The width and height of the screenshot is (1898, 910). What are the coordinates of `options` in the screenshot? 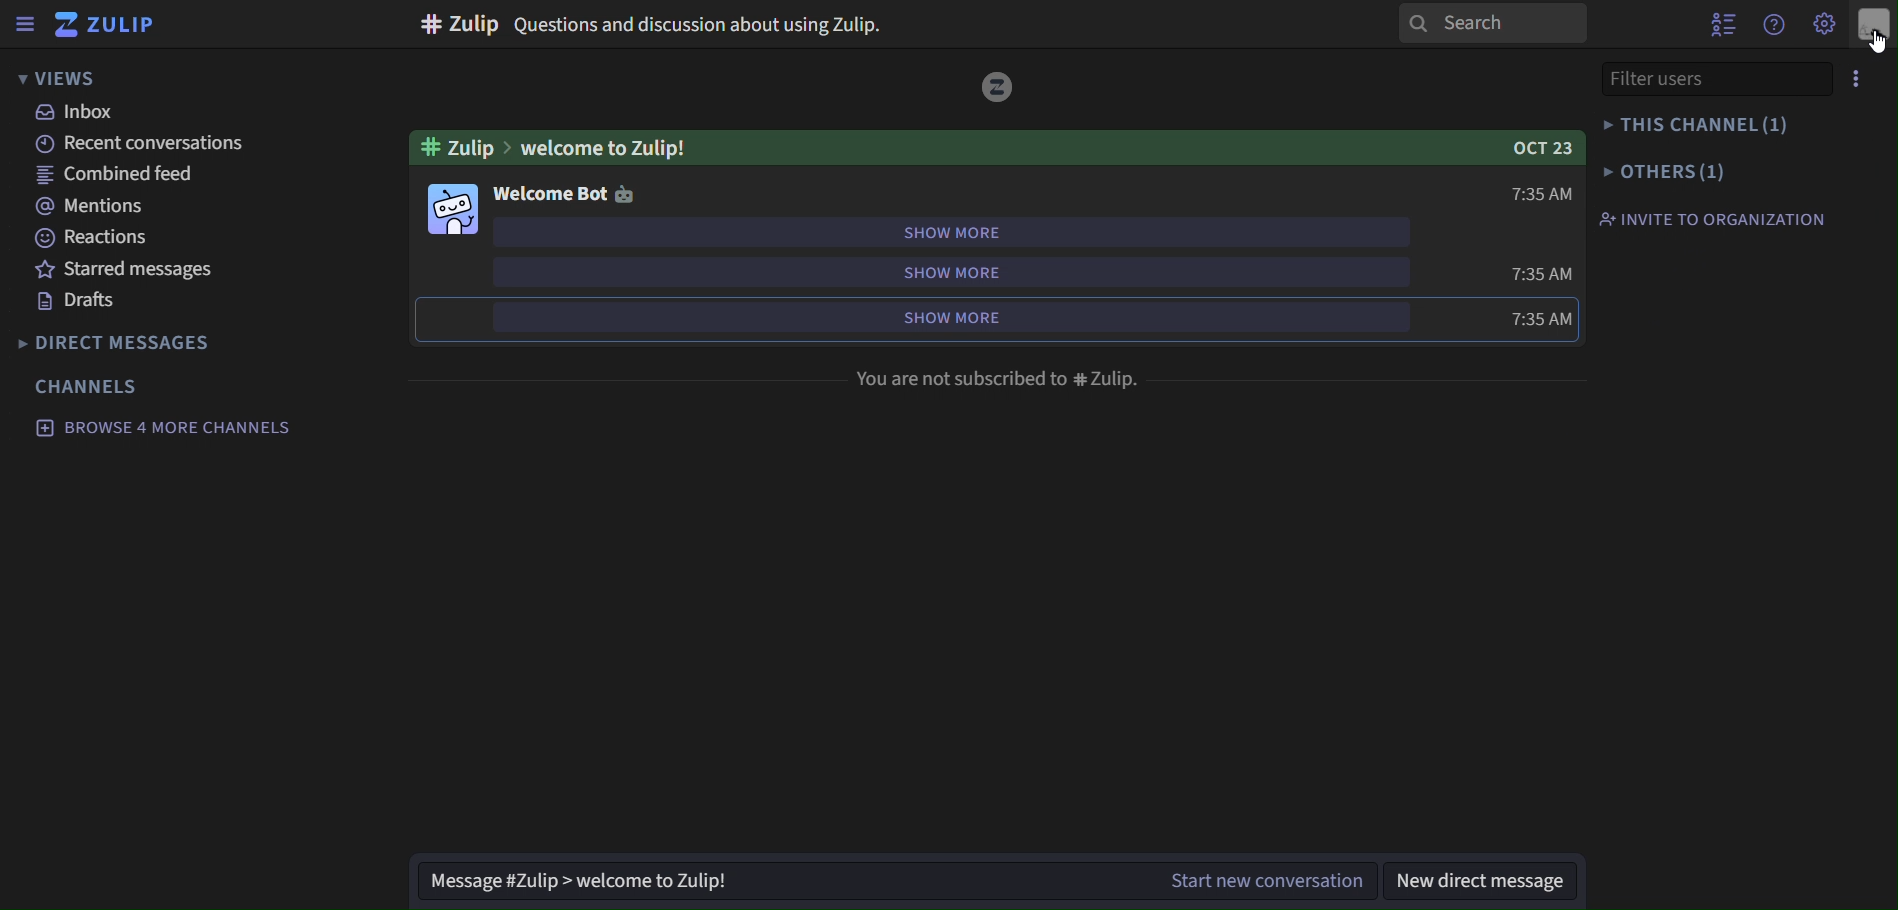 It's located at (1858, 76).